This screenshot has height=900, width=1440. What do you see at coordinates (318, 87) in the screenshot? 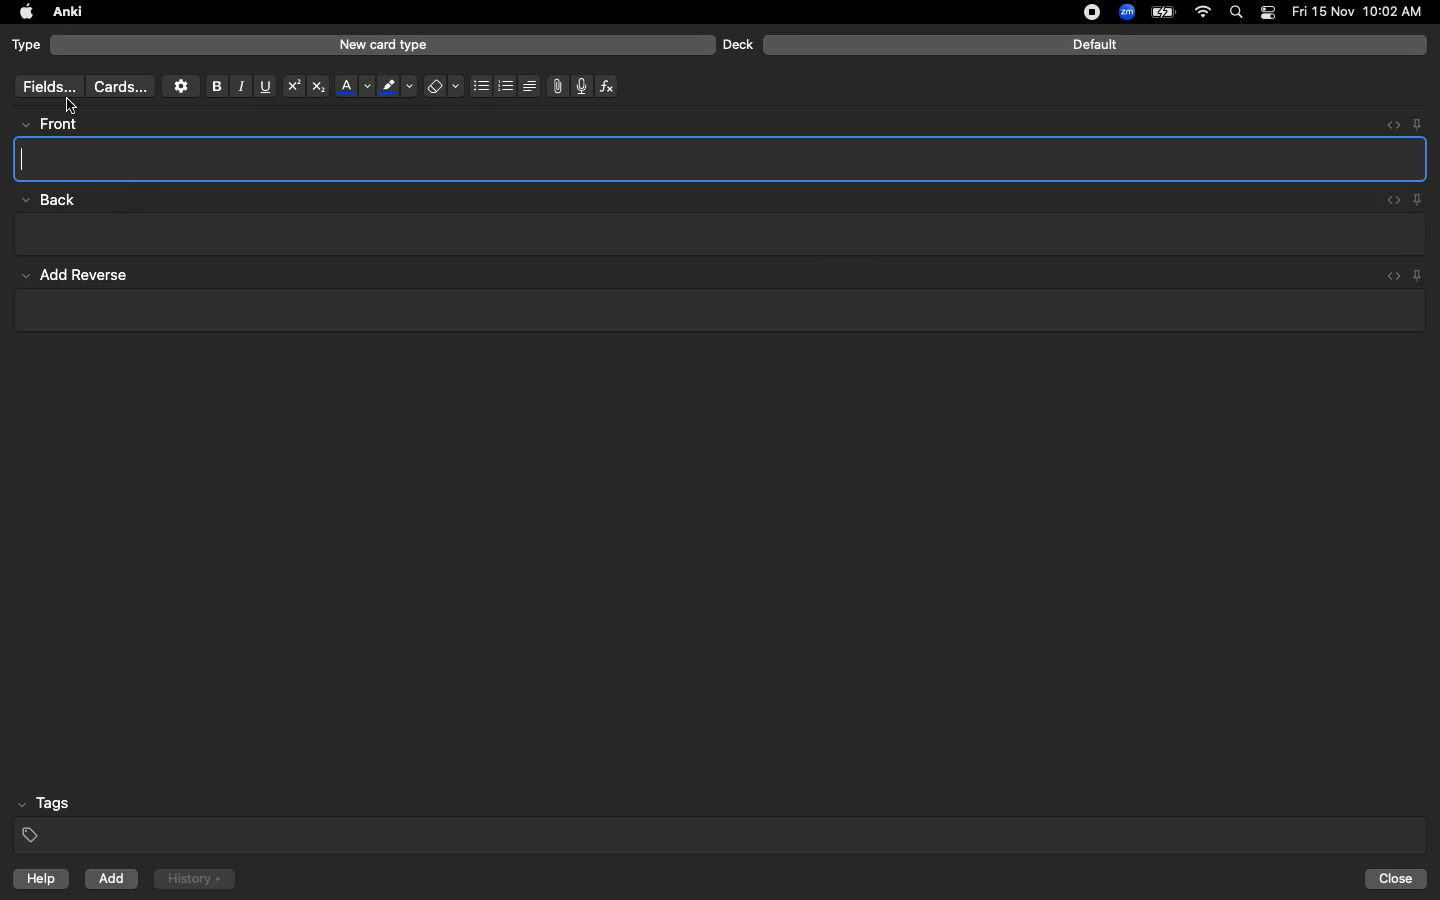
I see `Subscript` at bounding box center [318, 87].